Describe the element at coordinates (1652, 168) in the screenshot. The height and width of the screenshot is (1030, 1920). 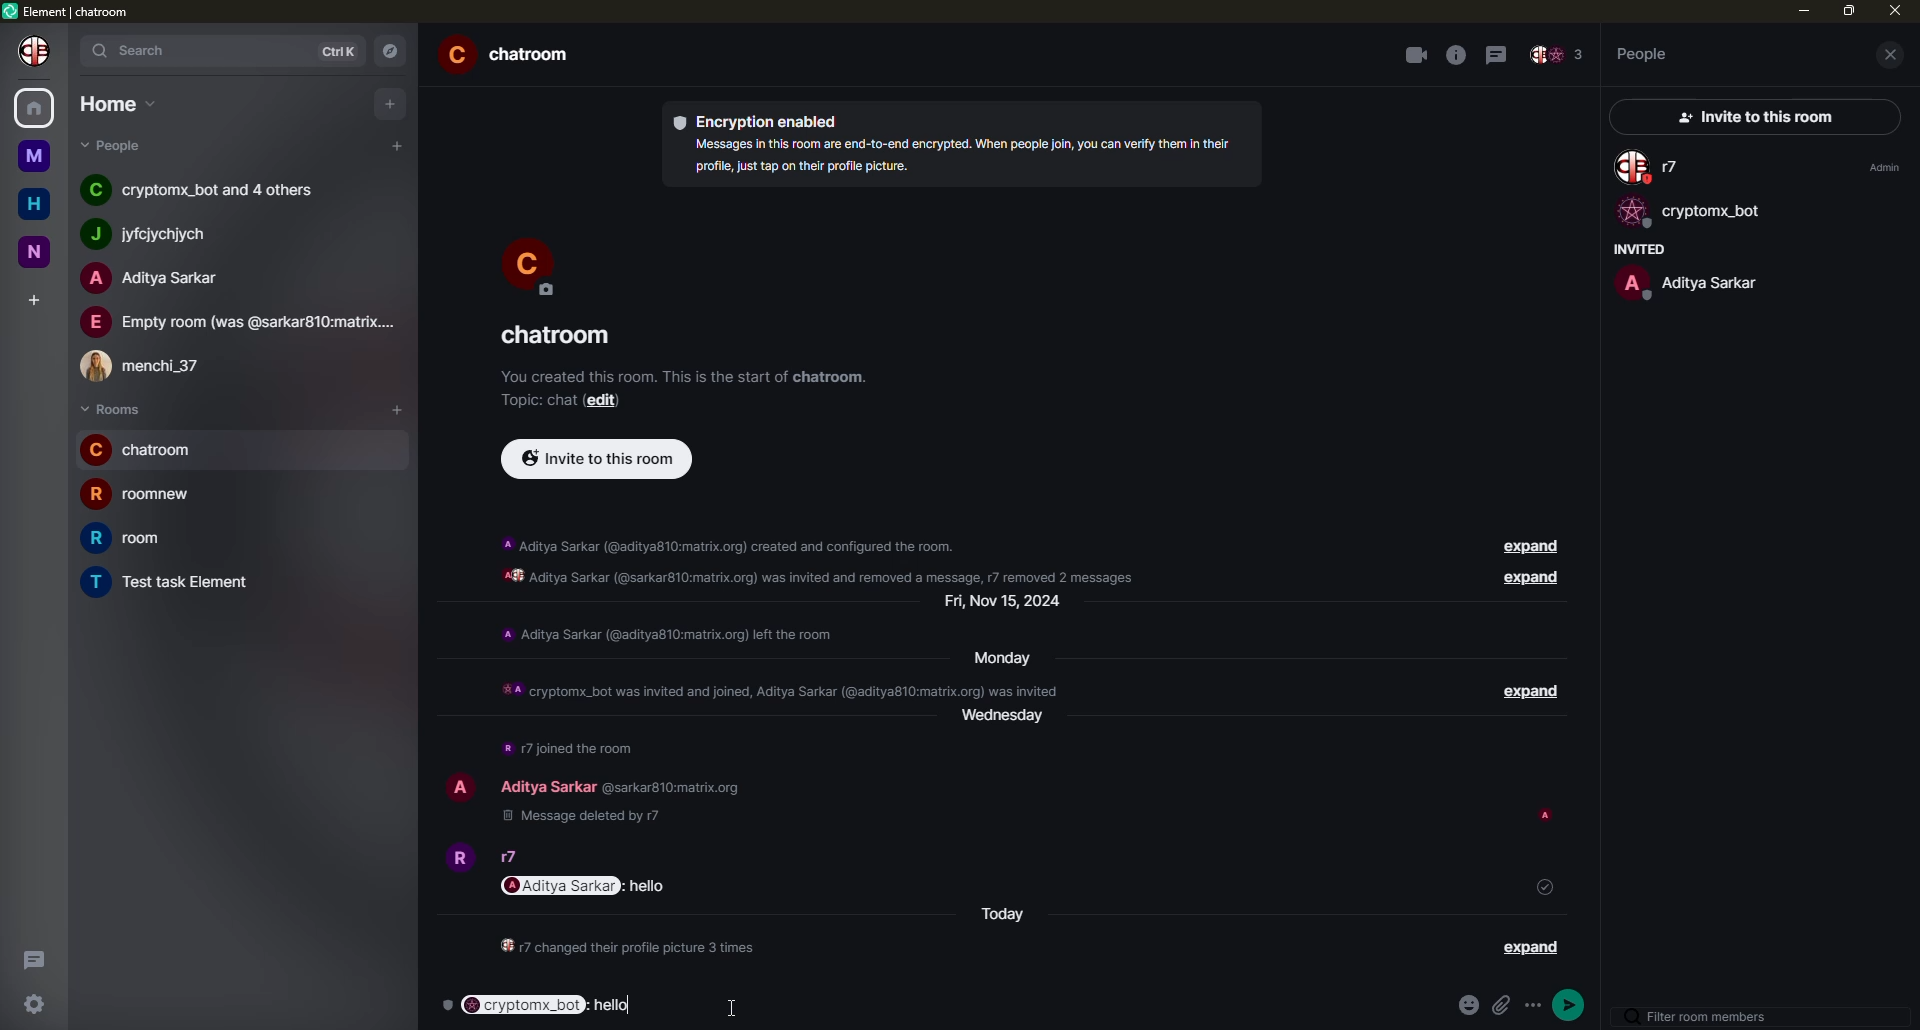
I see `people` at that location.